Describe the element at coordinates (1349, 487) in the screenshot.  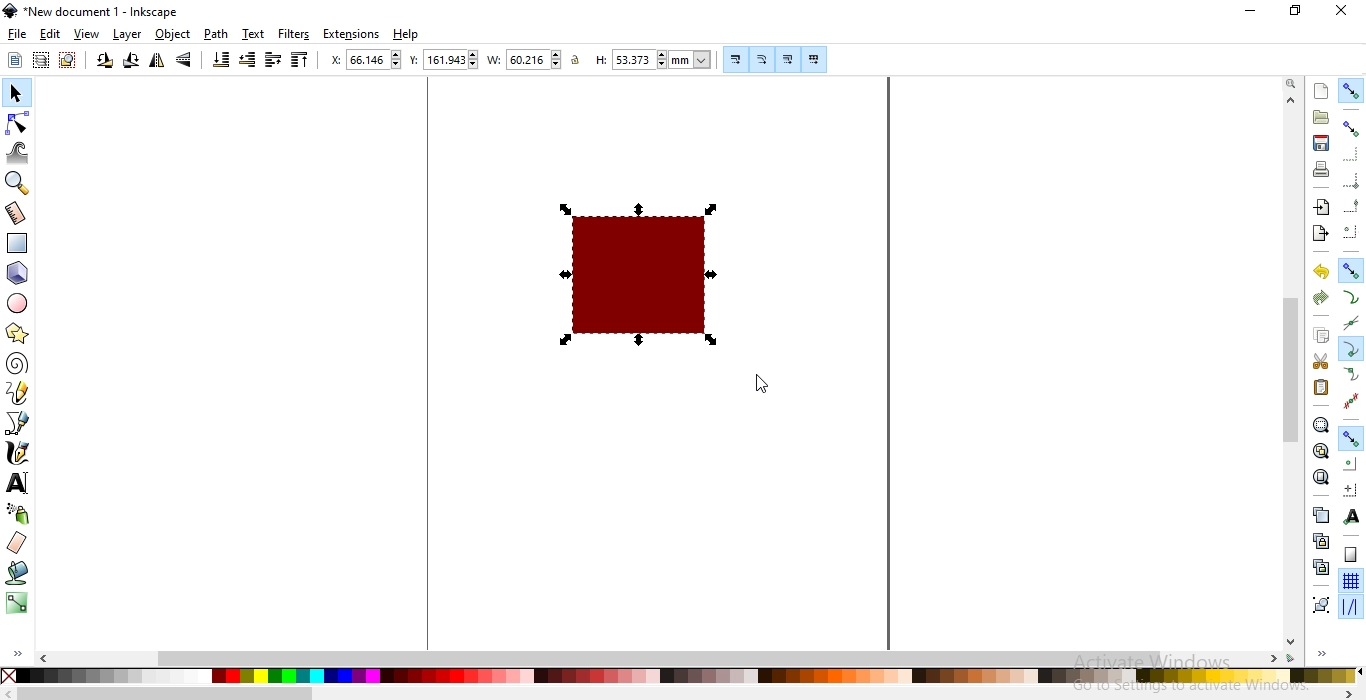
I see `snap an items rotation center` at that location.